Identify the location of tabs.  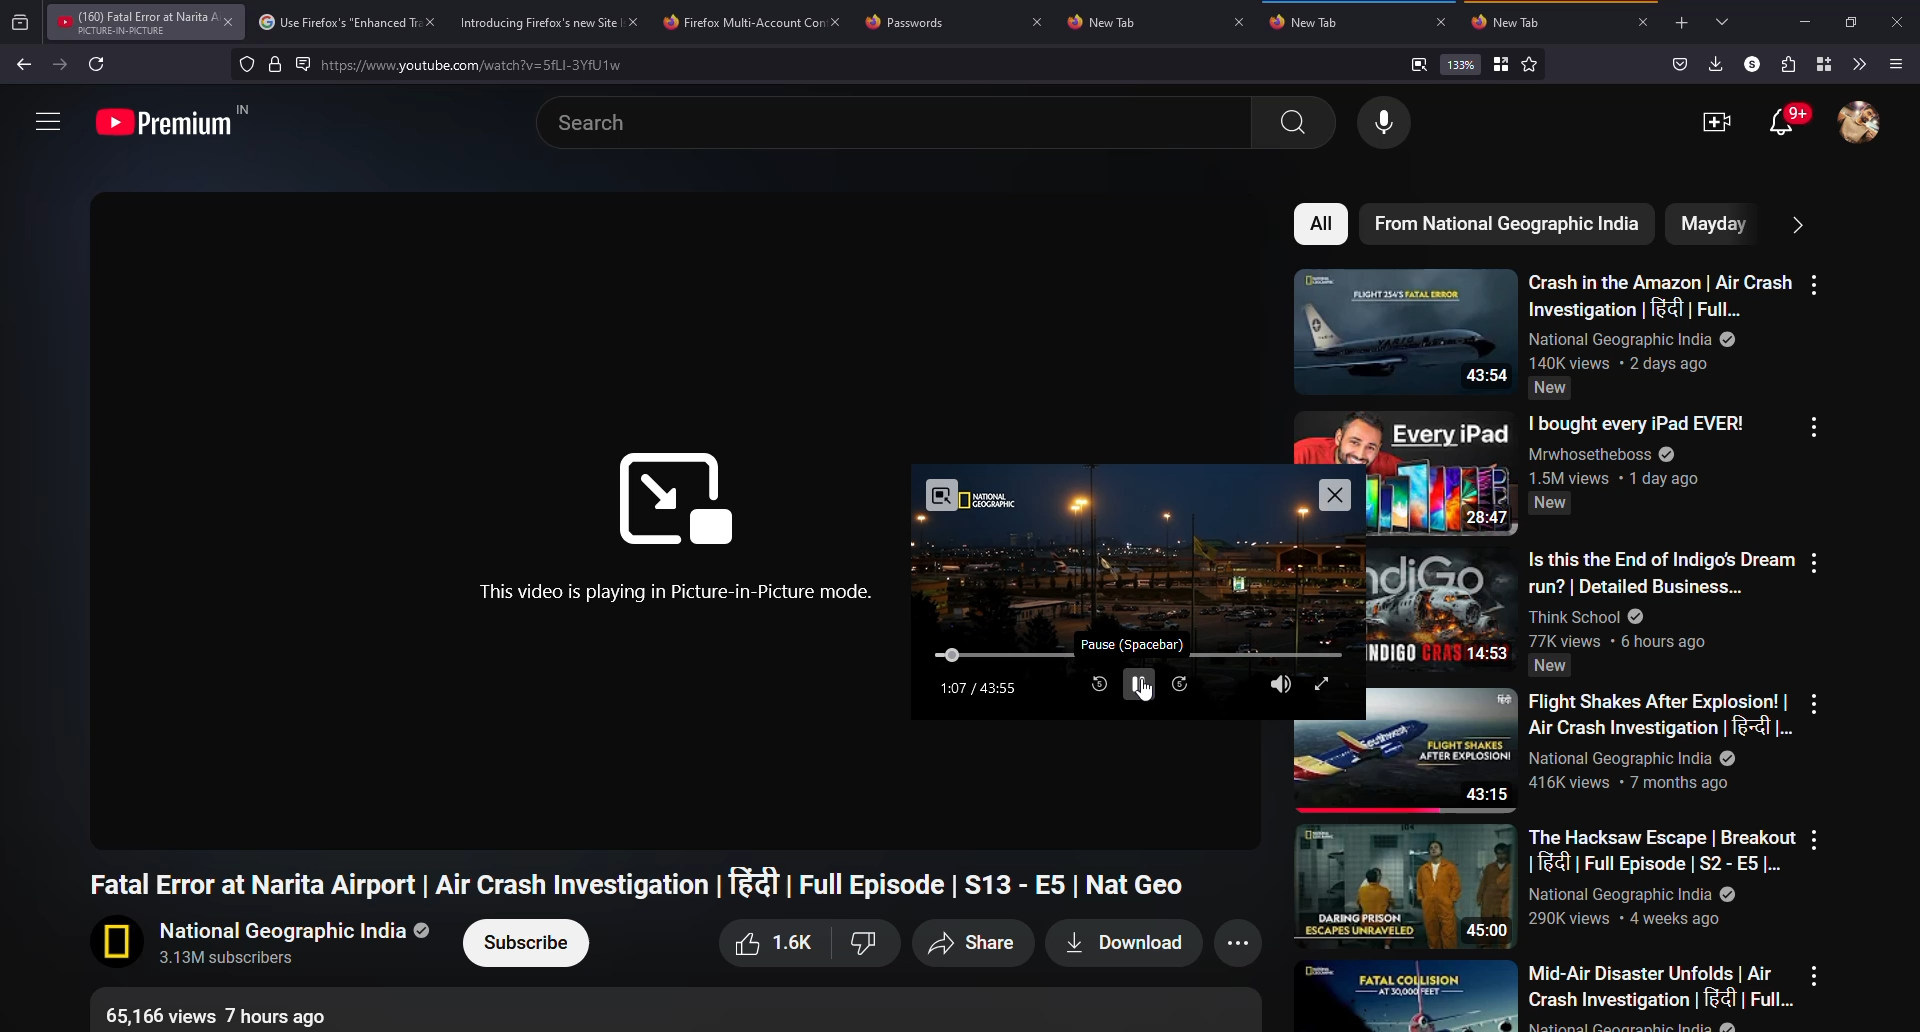
(1724, 23).